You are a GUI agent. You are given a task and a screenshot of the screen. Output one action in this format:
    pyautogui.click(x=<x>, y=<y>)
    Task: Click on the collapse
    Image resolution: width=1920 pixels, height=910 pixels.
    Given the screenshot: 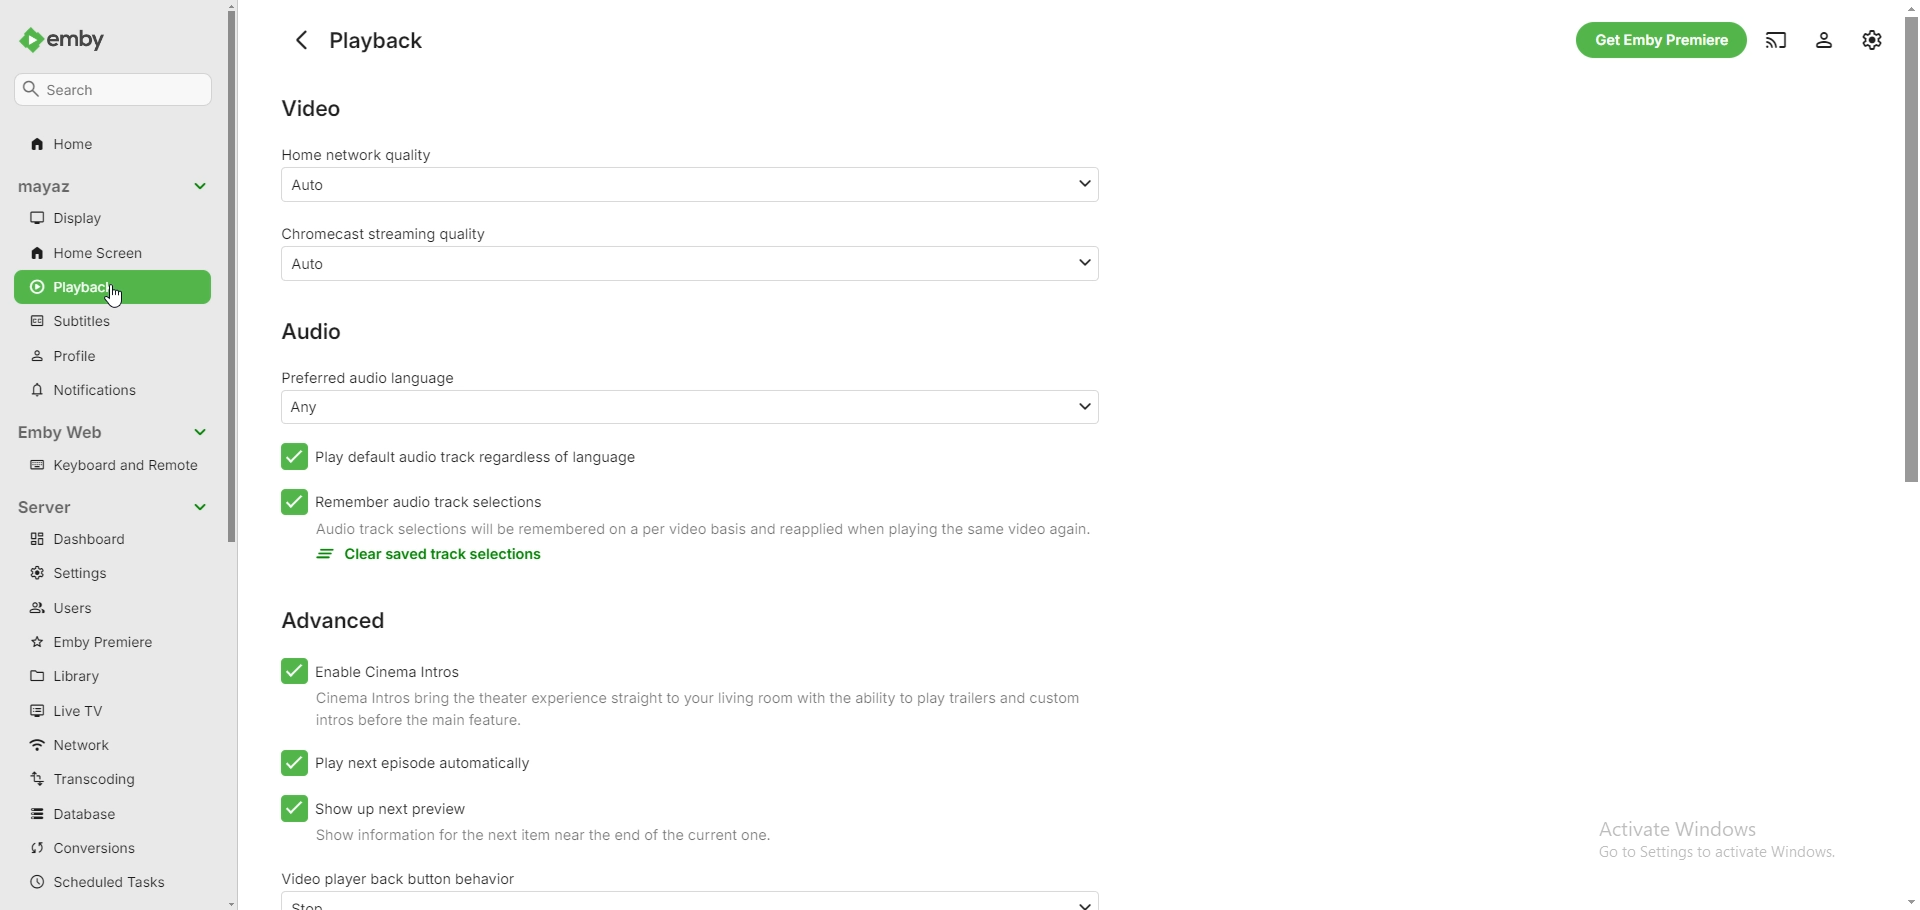 What is the action you would take?
    pyautogui.click(x=201, y=186)
    